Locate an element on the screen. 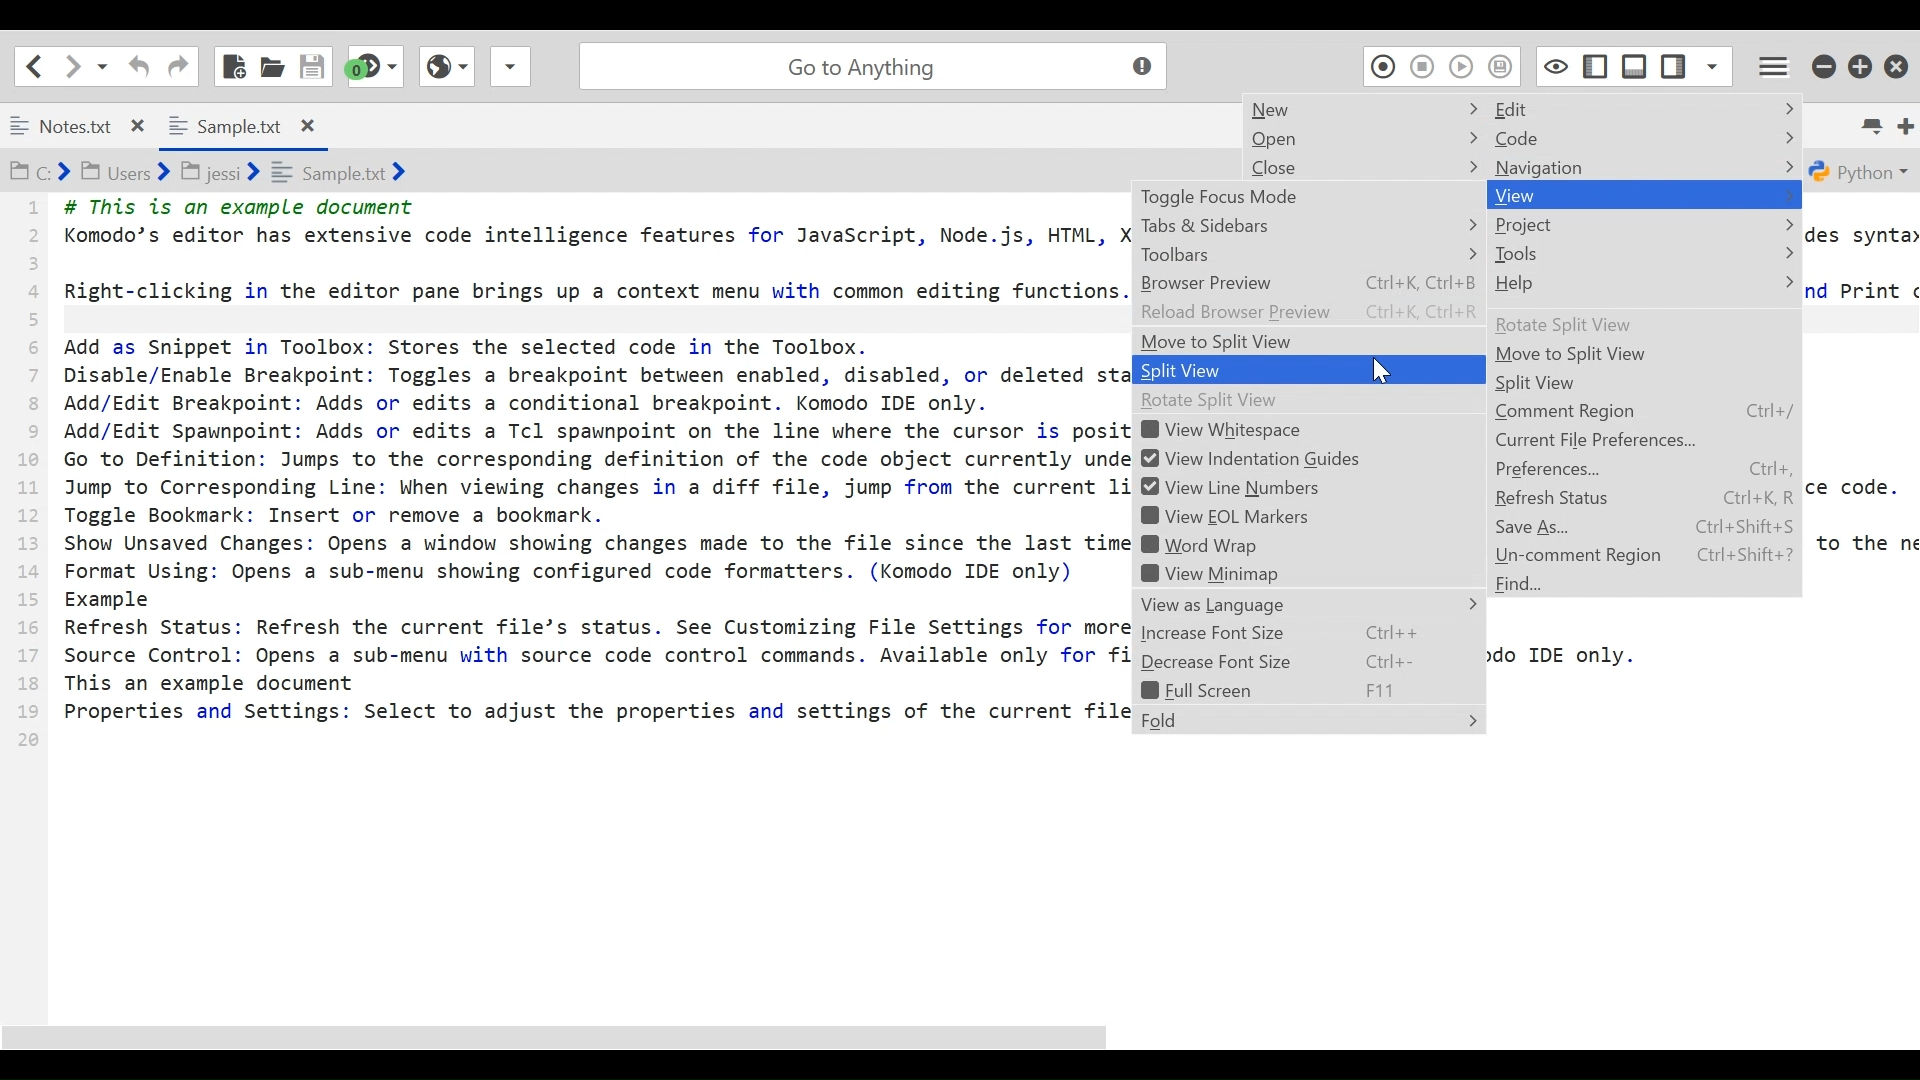  Save File is located at coordinates (313, 65).